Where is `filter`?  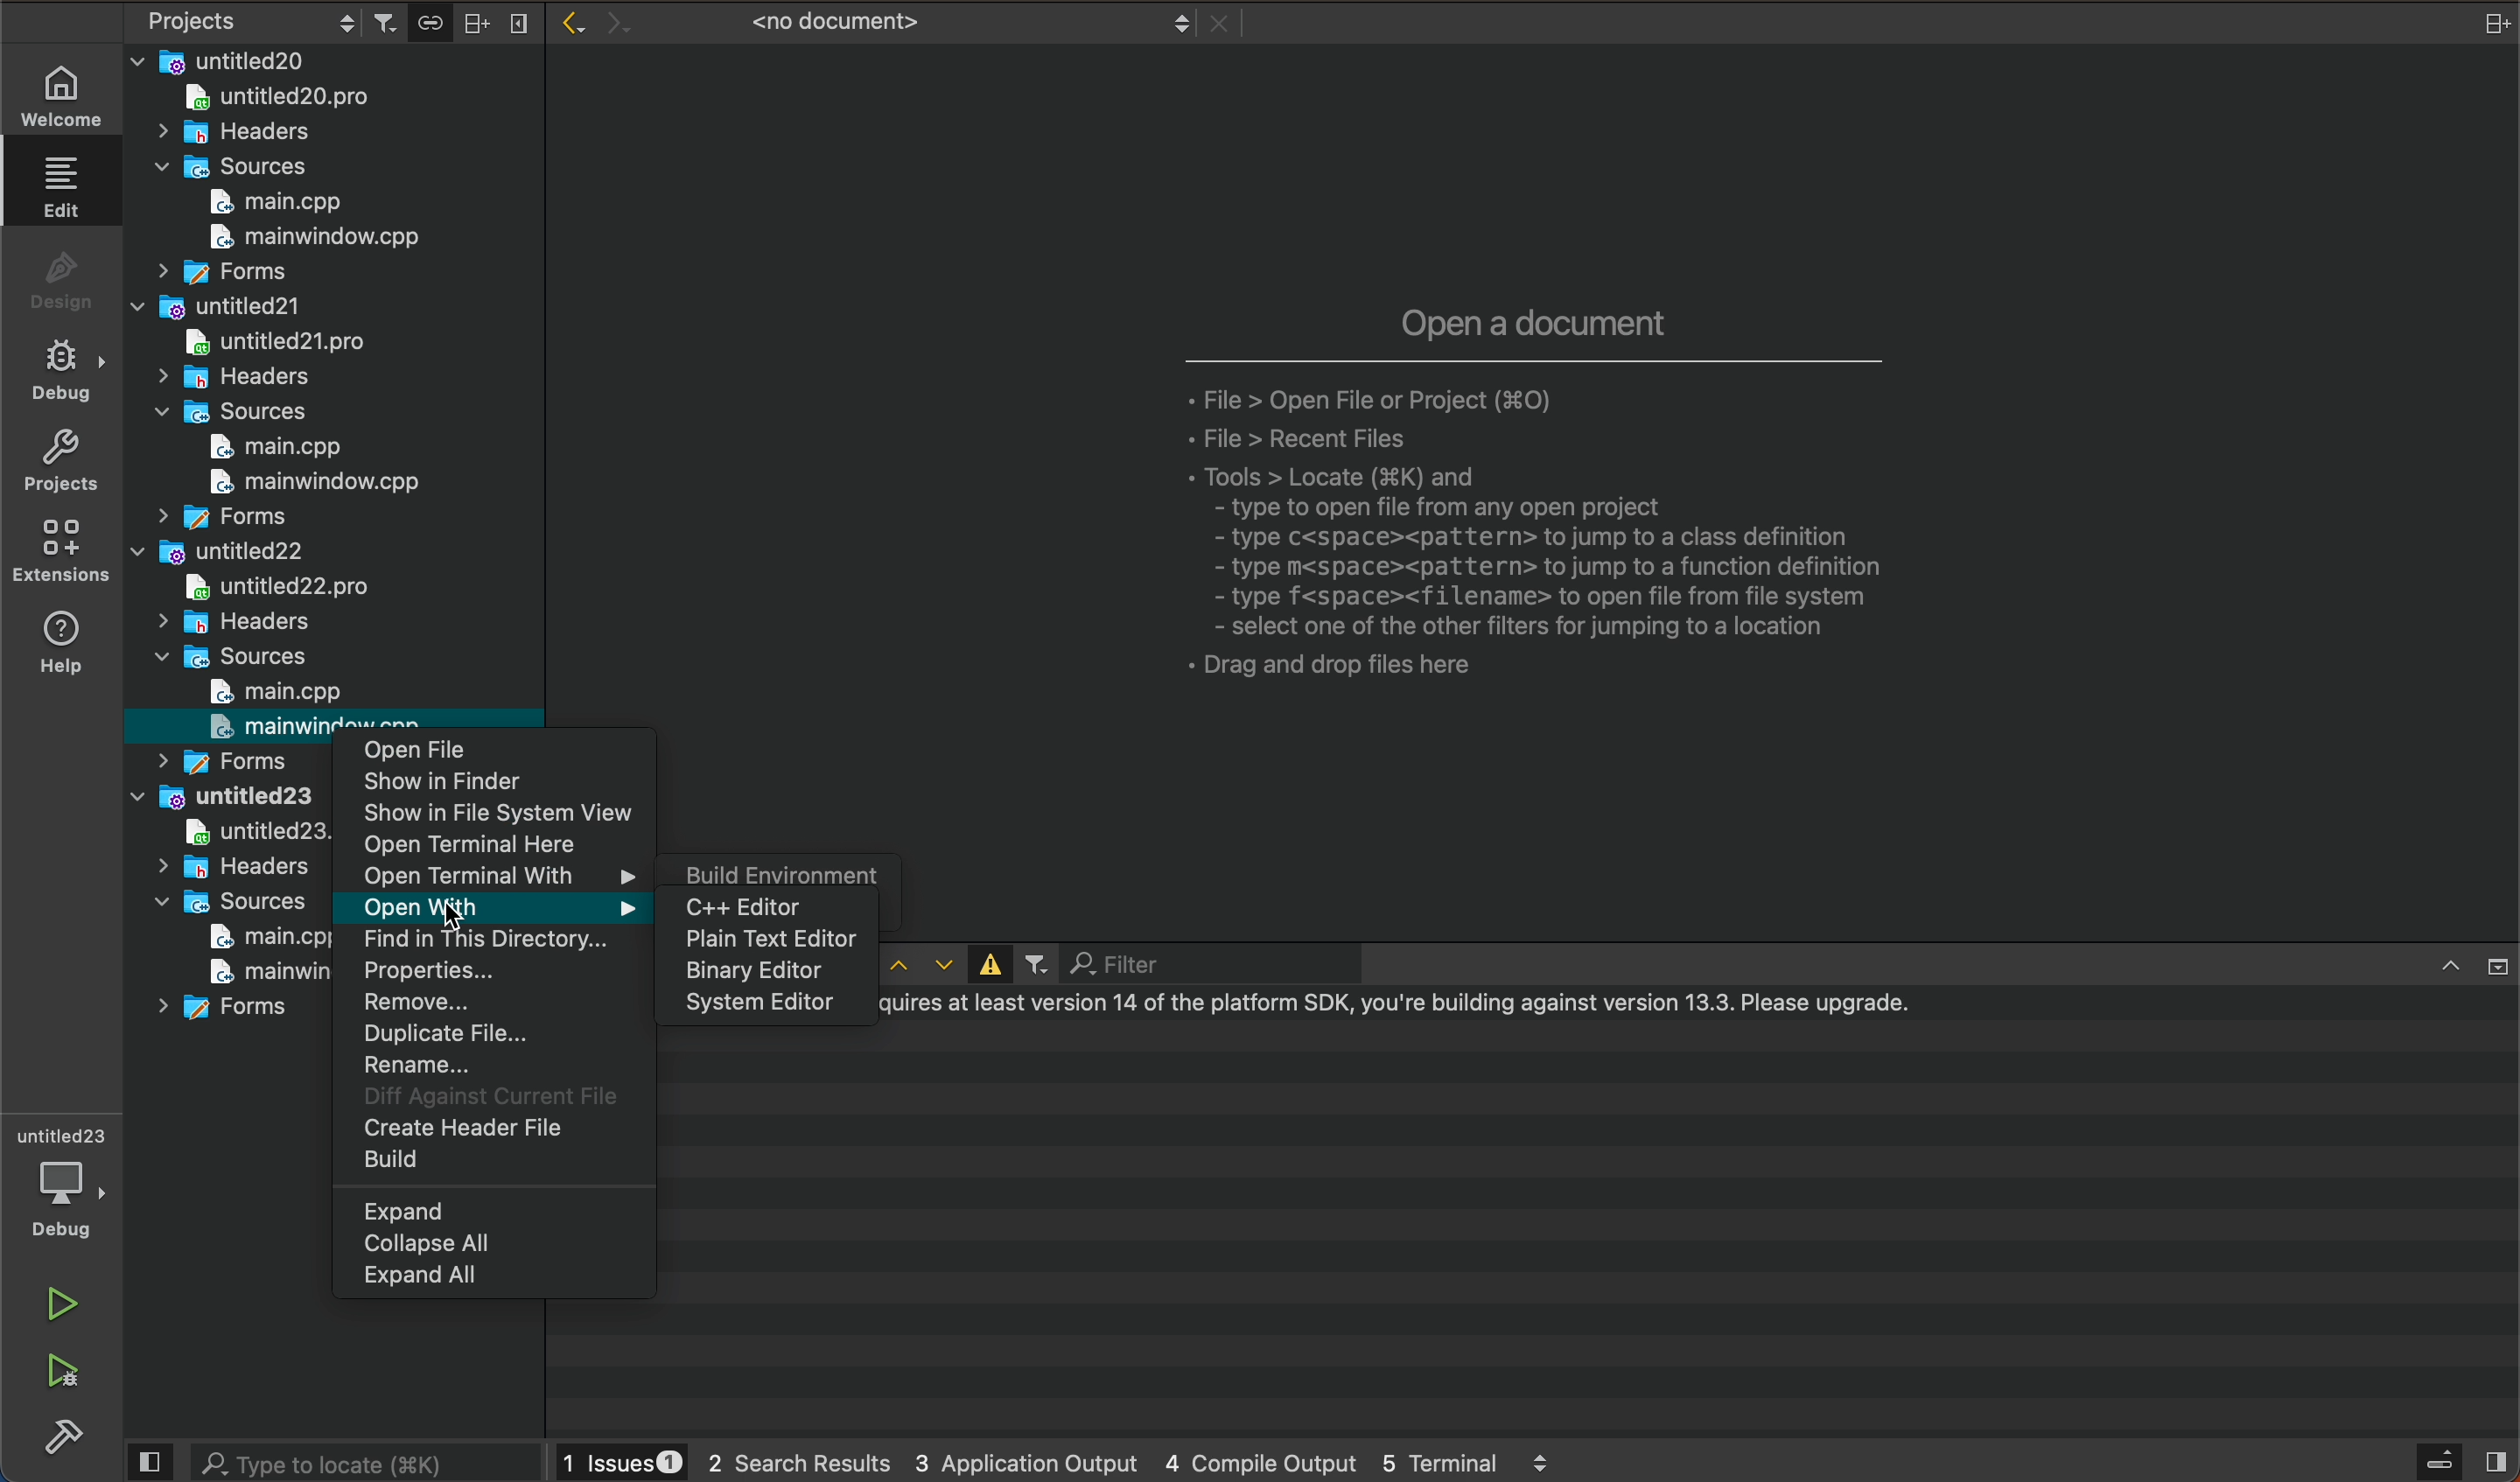 filter is located at coordinates (1171, 964).